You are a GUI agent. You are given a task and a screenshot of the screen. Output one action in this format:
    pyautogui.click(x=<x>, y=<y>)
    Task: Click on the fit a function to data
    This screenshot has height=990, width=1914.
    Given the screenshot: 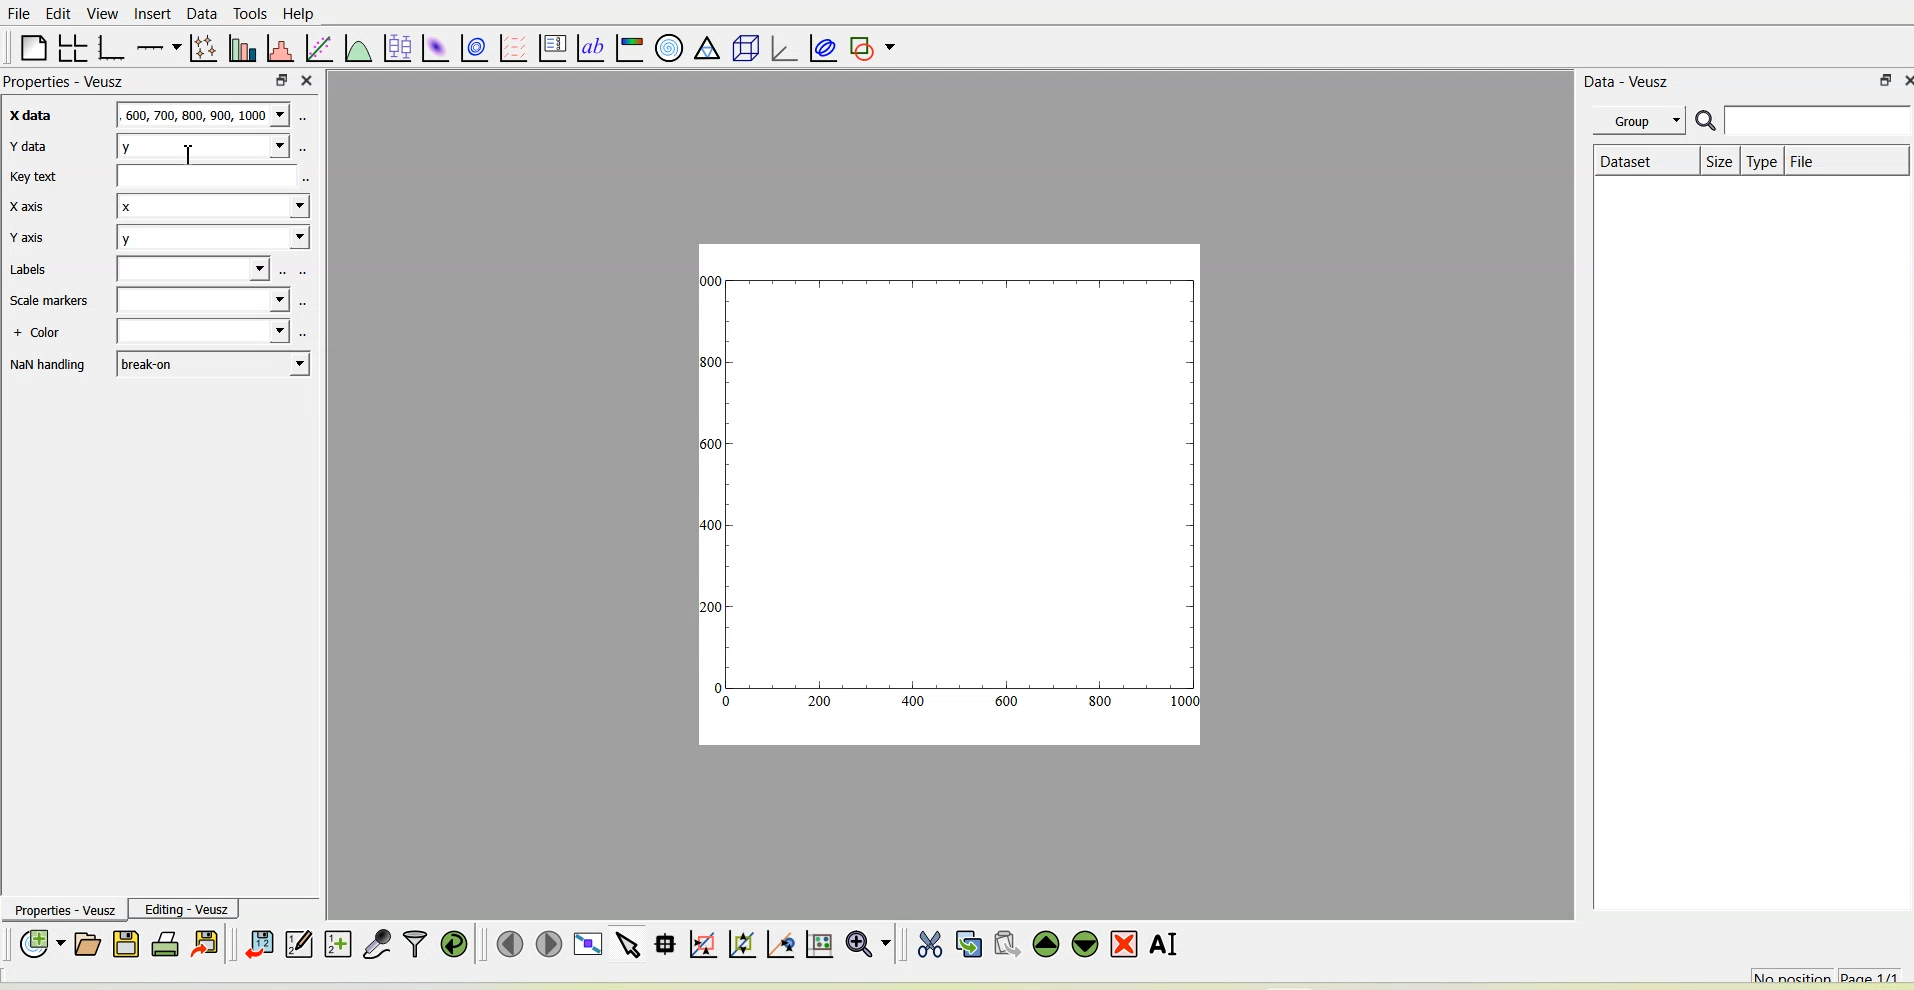 What is the action you would take?
    pyautogui.click(x=318, y=48)
    